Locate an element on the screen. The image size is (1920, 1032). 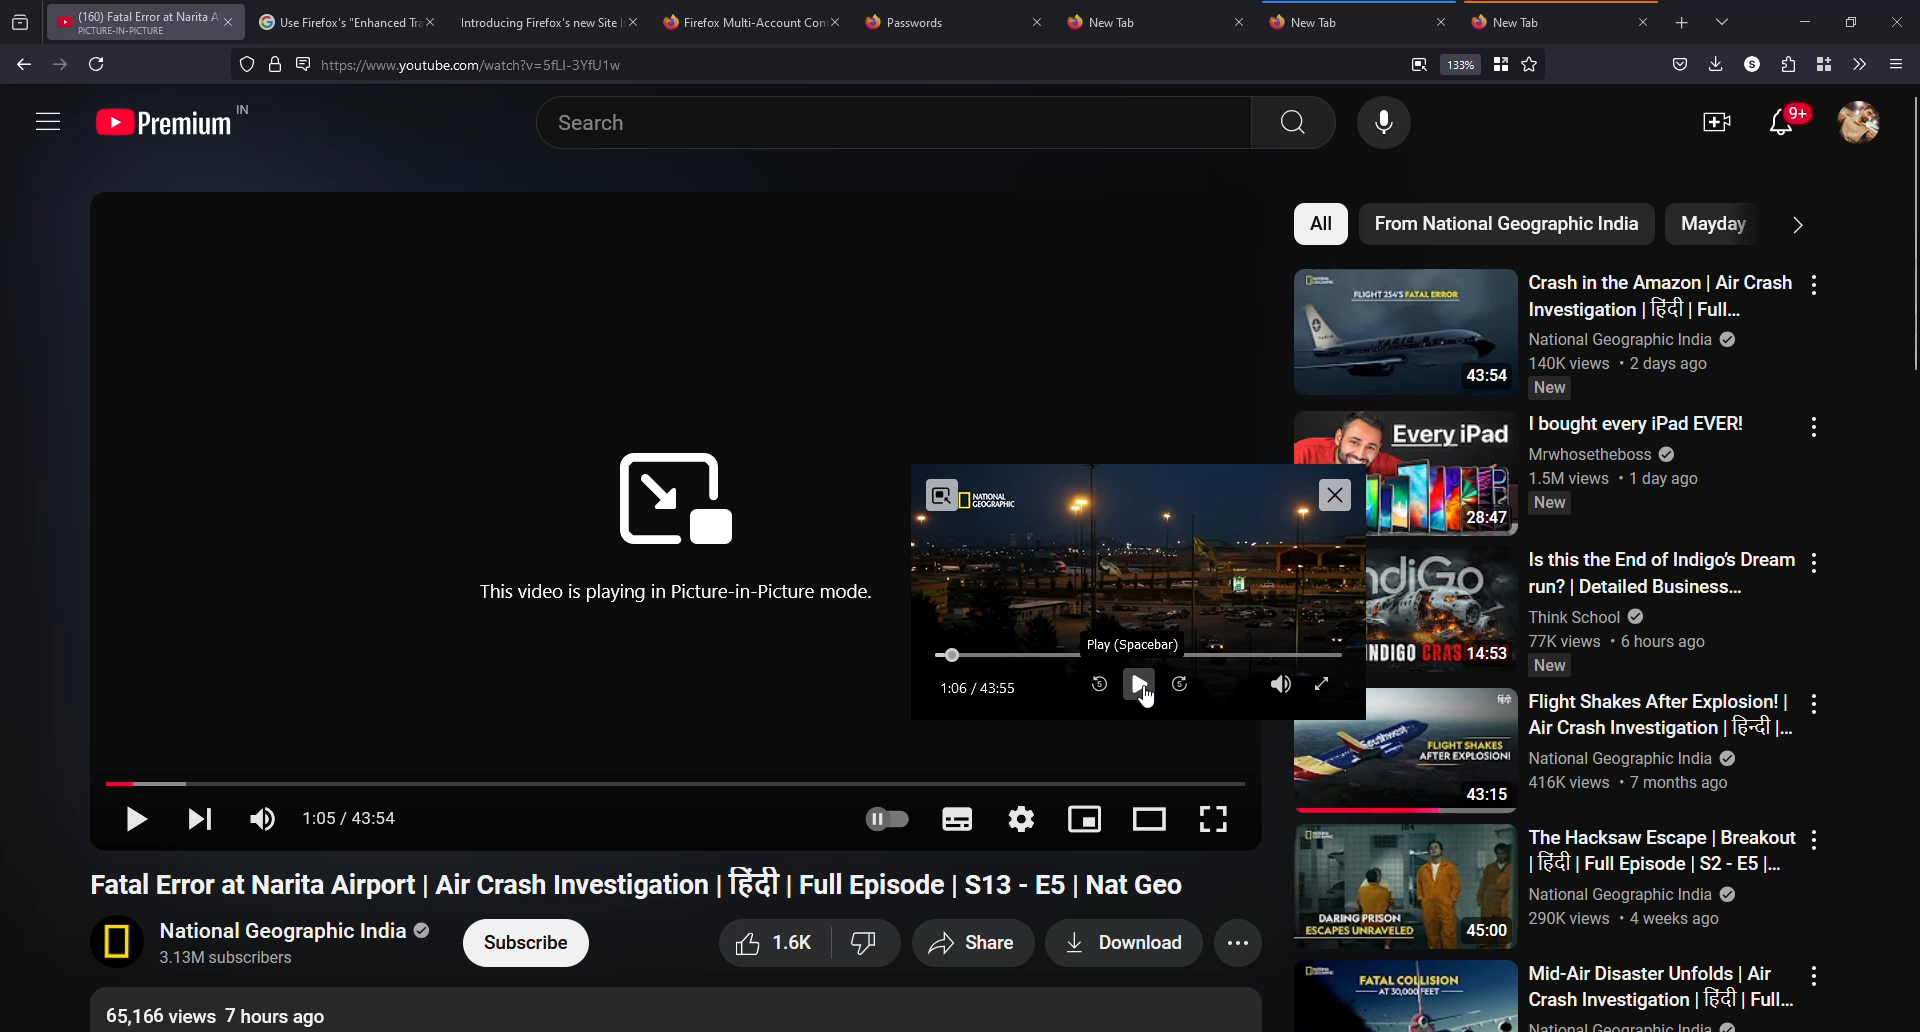
Indicates content is new is located at coordinates (1551, 388).